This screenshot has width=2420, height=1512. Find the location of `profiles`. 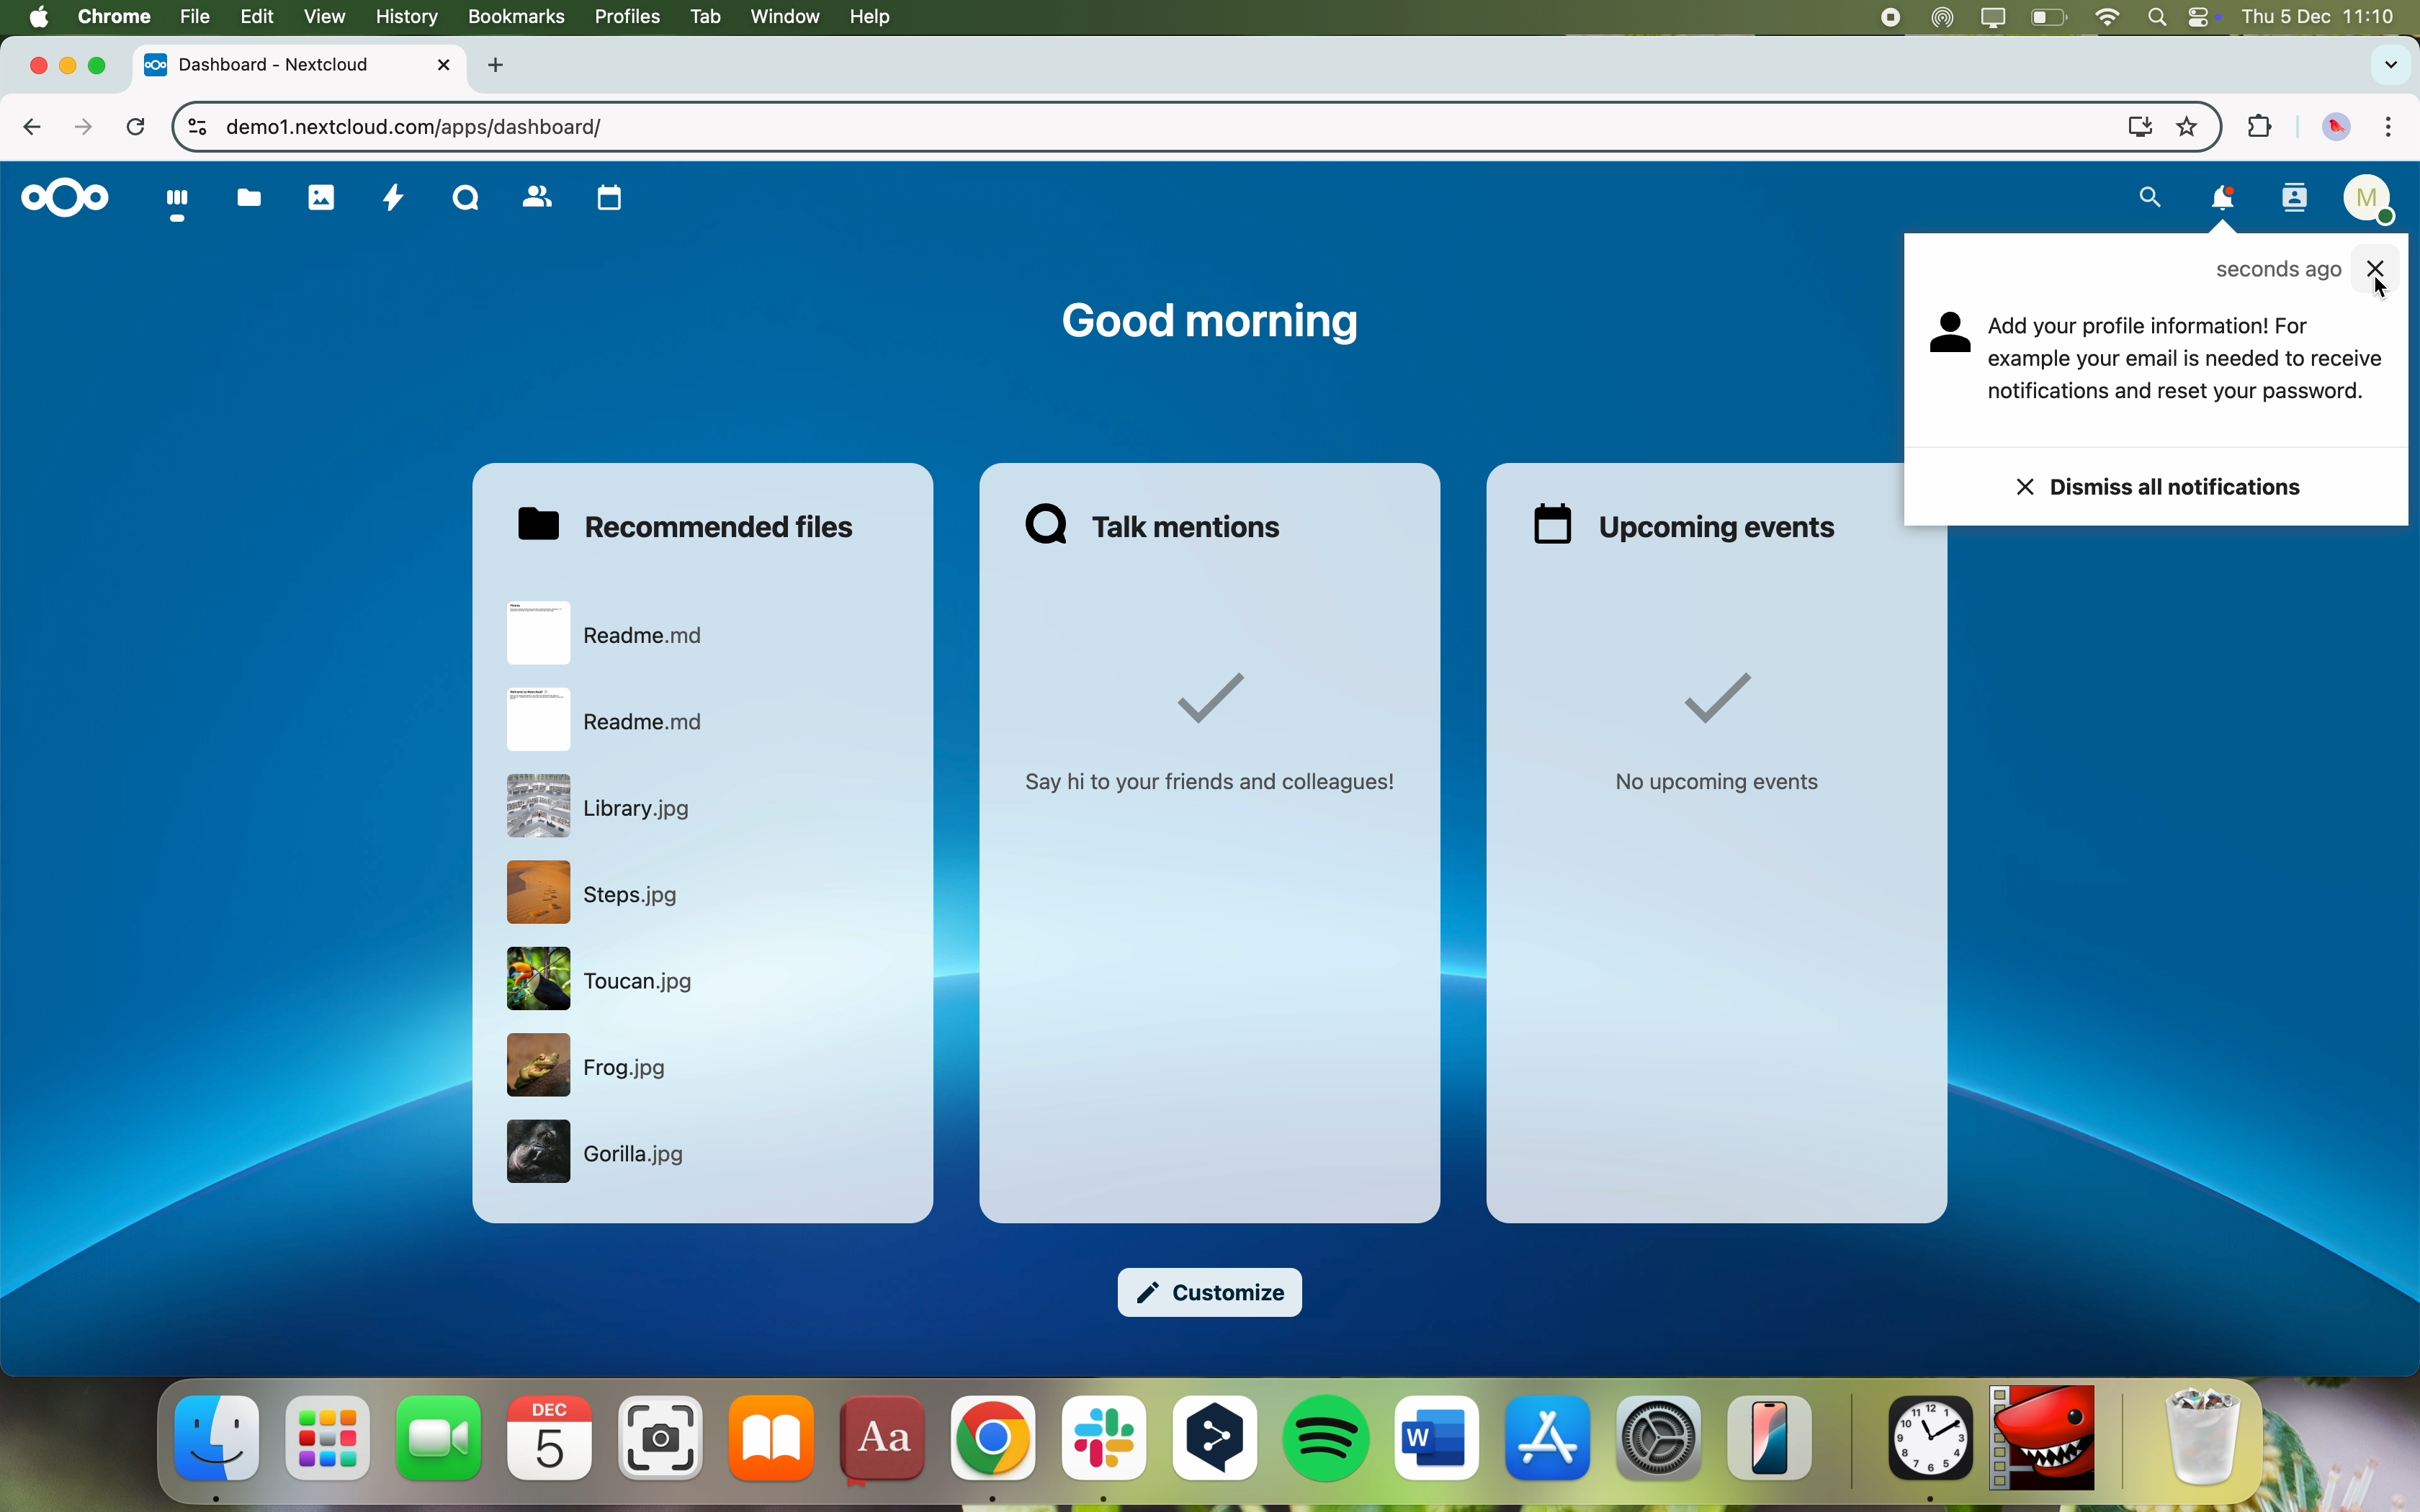

profiles is located at coordinates (625, 17).